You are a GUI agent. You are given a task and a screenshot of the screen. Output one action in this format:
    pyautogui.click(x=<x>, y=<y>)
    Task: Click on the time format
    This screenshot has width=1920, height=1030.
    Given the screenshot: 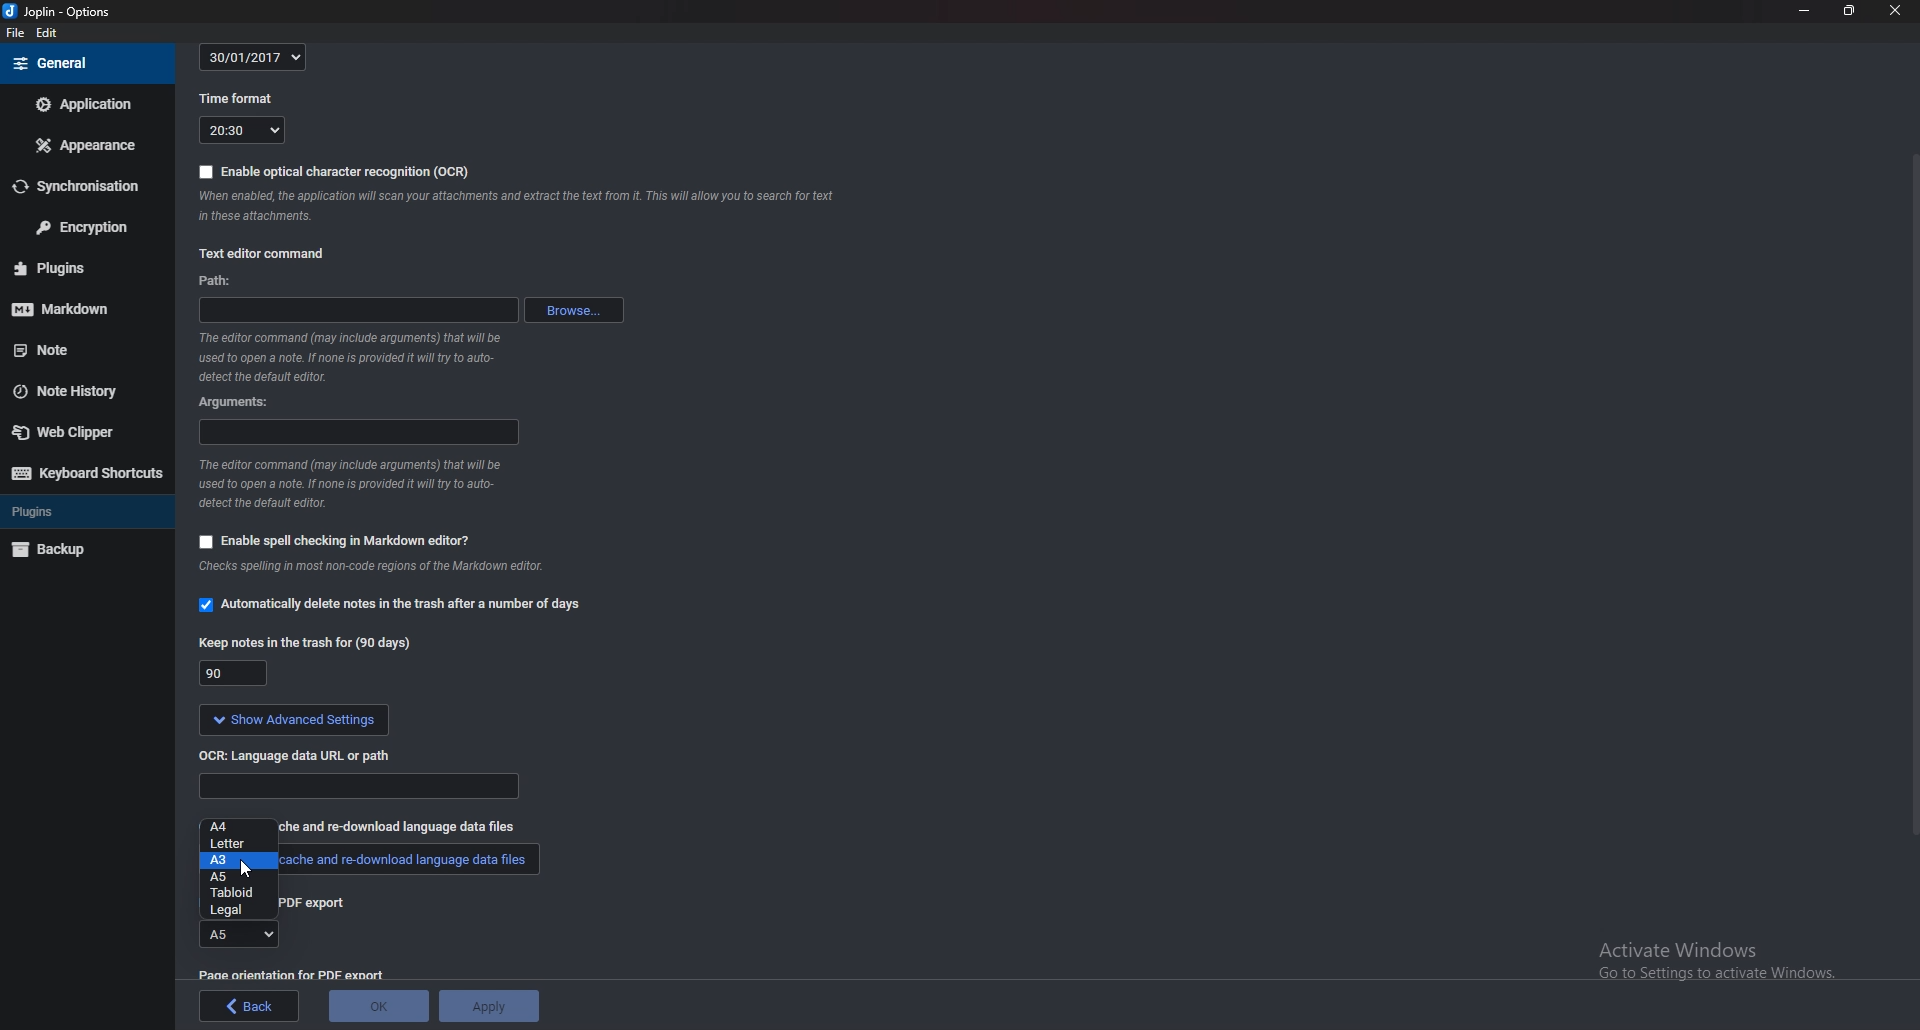 What is the action you would take?
    pyautogui.click(x=236, y=101)
    